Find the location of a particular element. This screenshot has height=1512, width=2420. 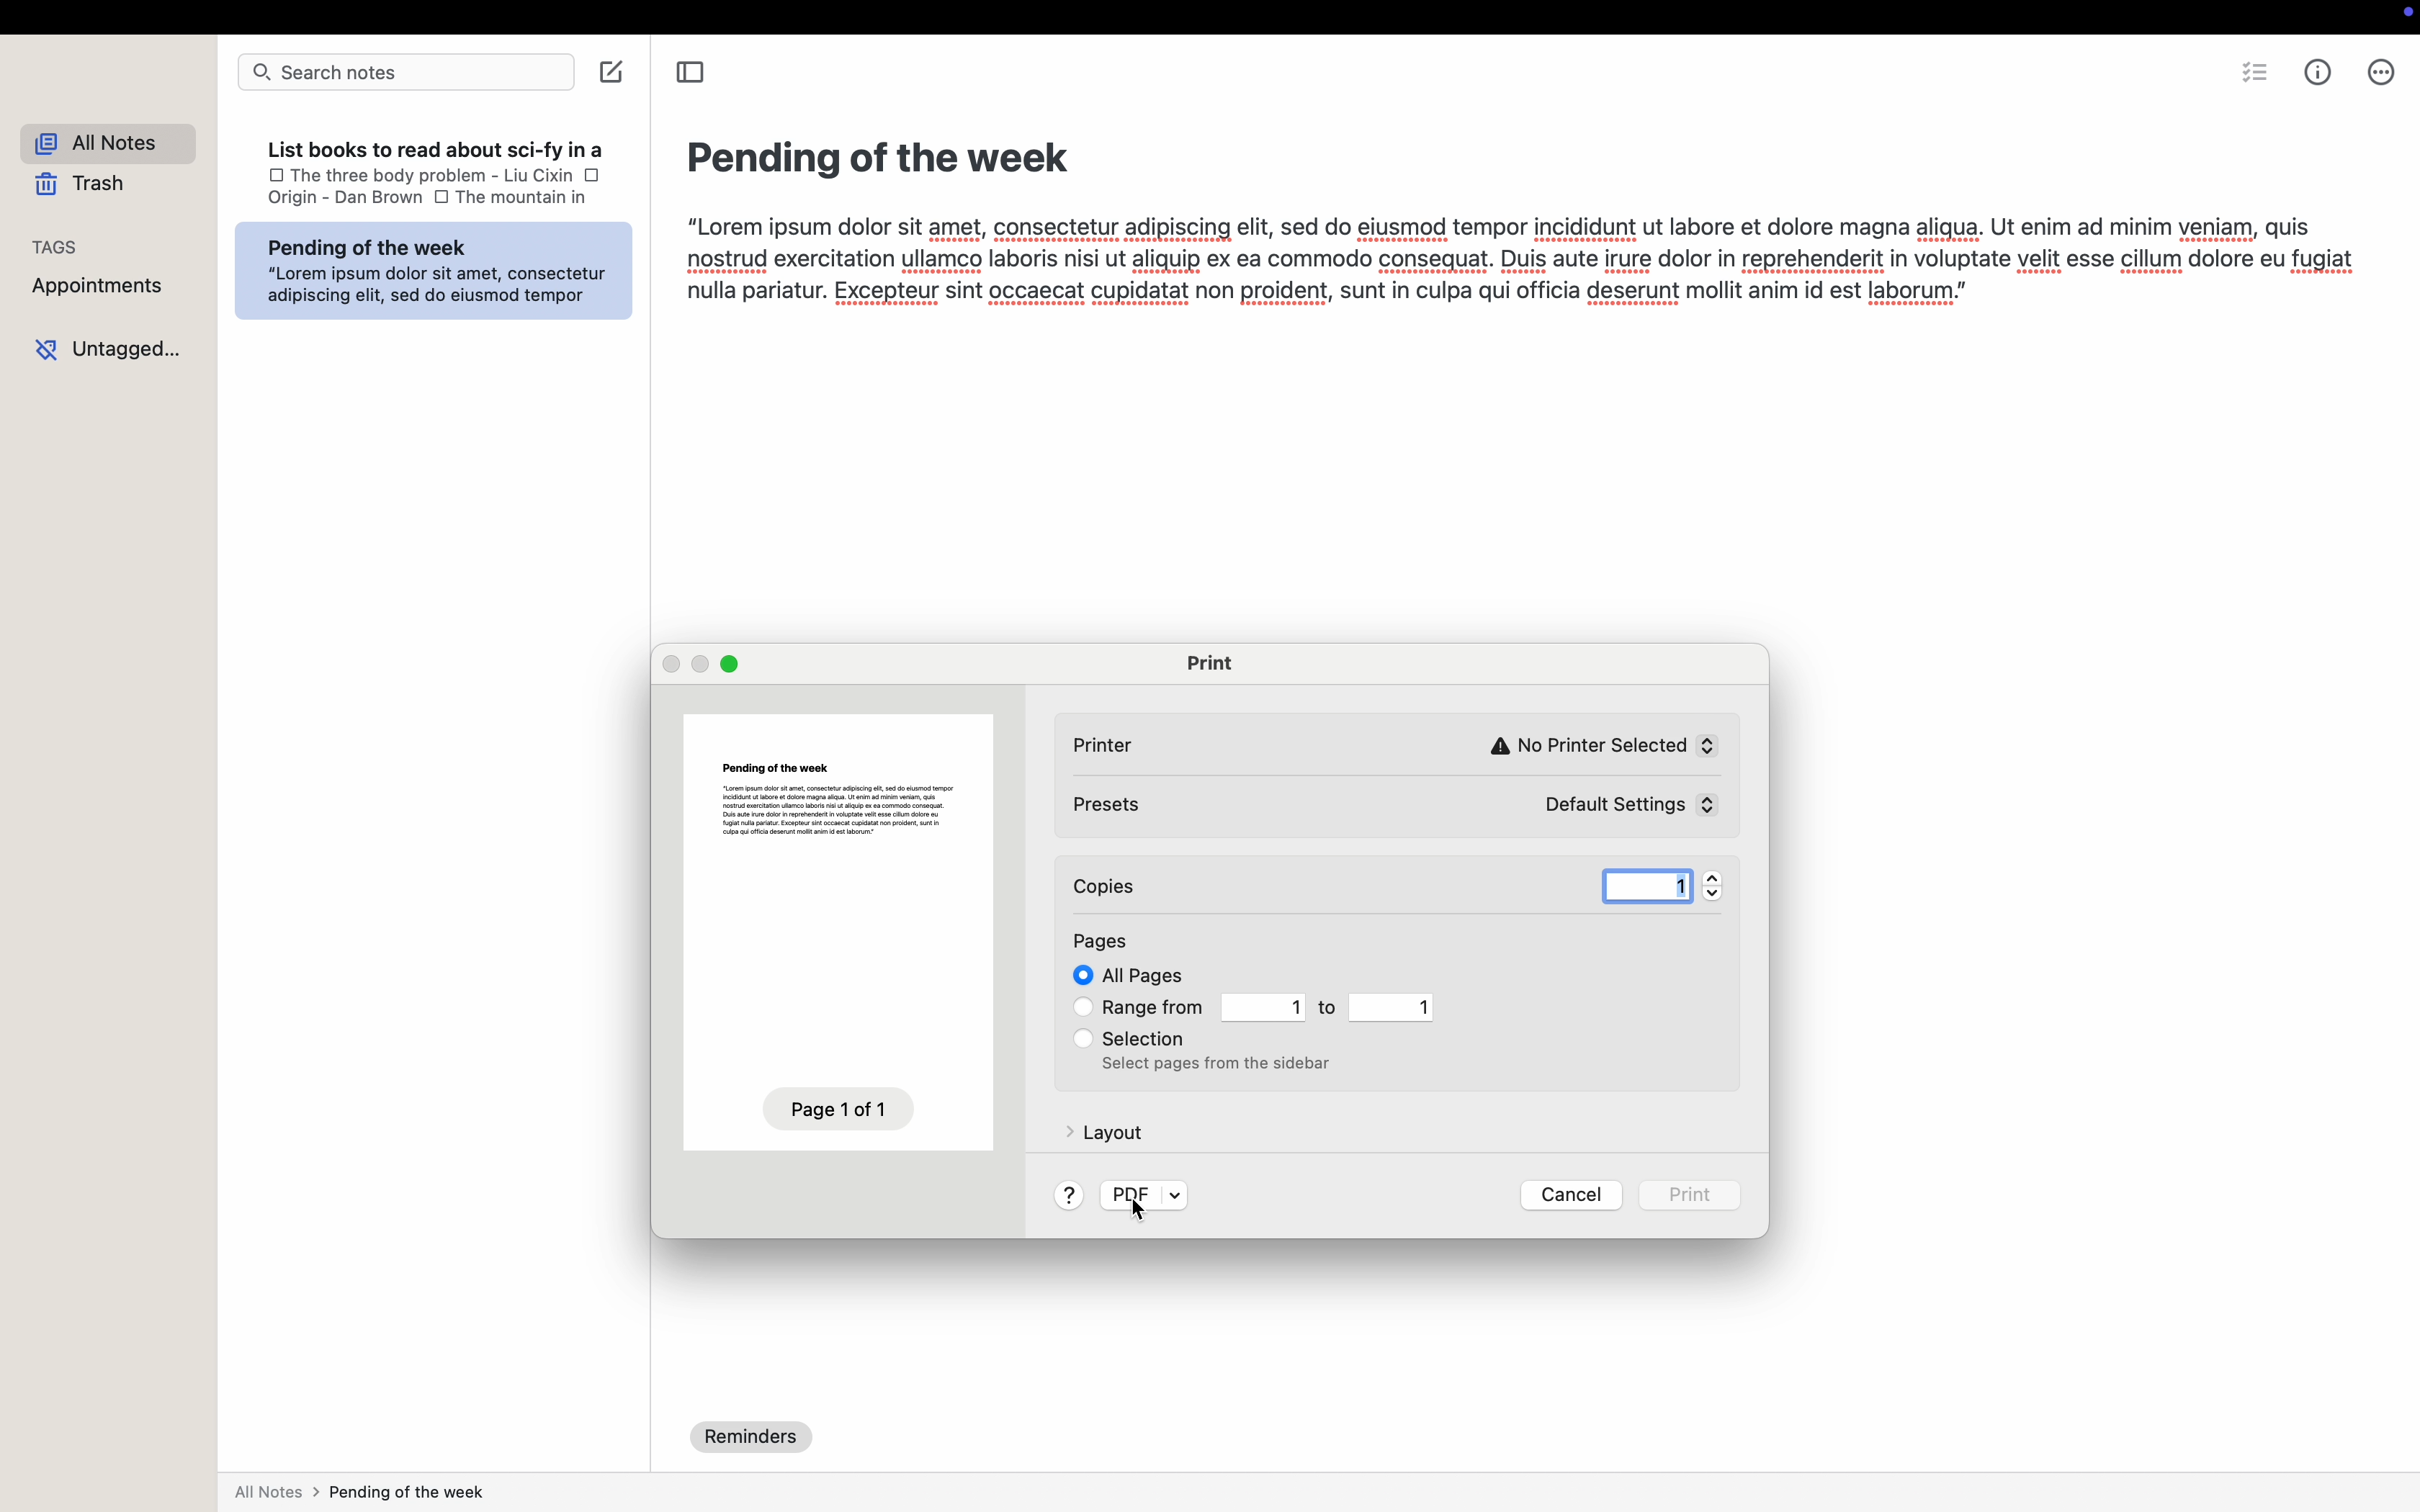

the three body problem-liu cixin is located at coordinates (433, 175).